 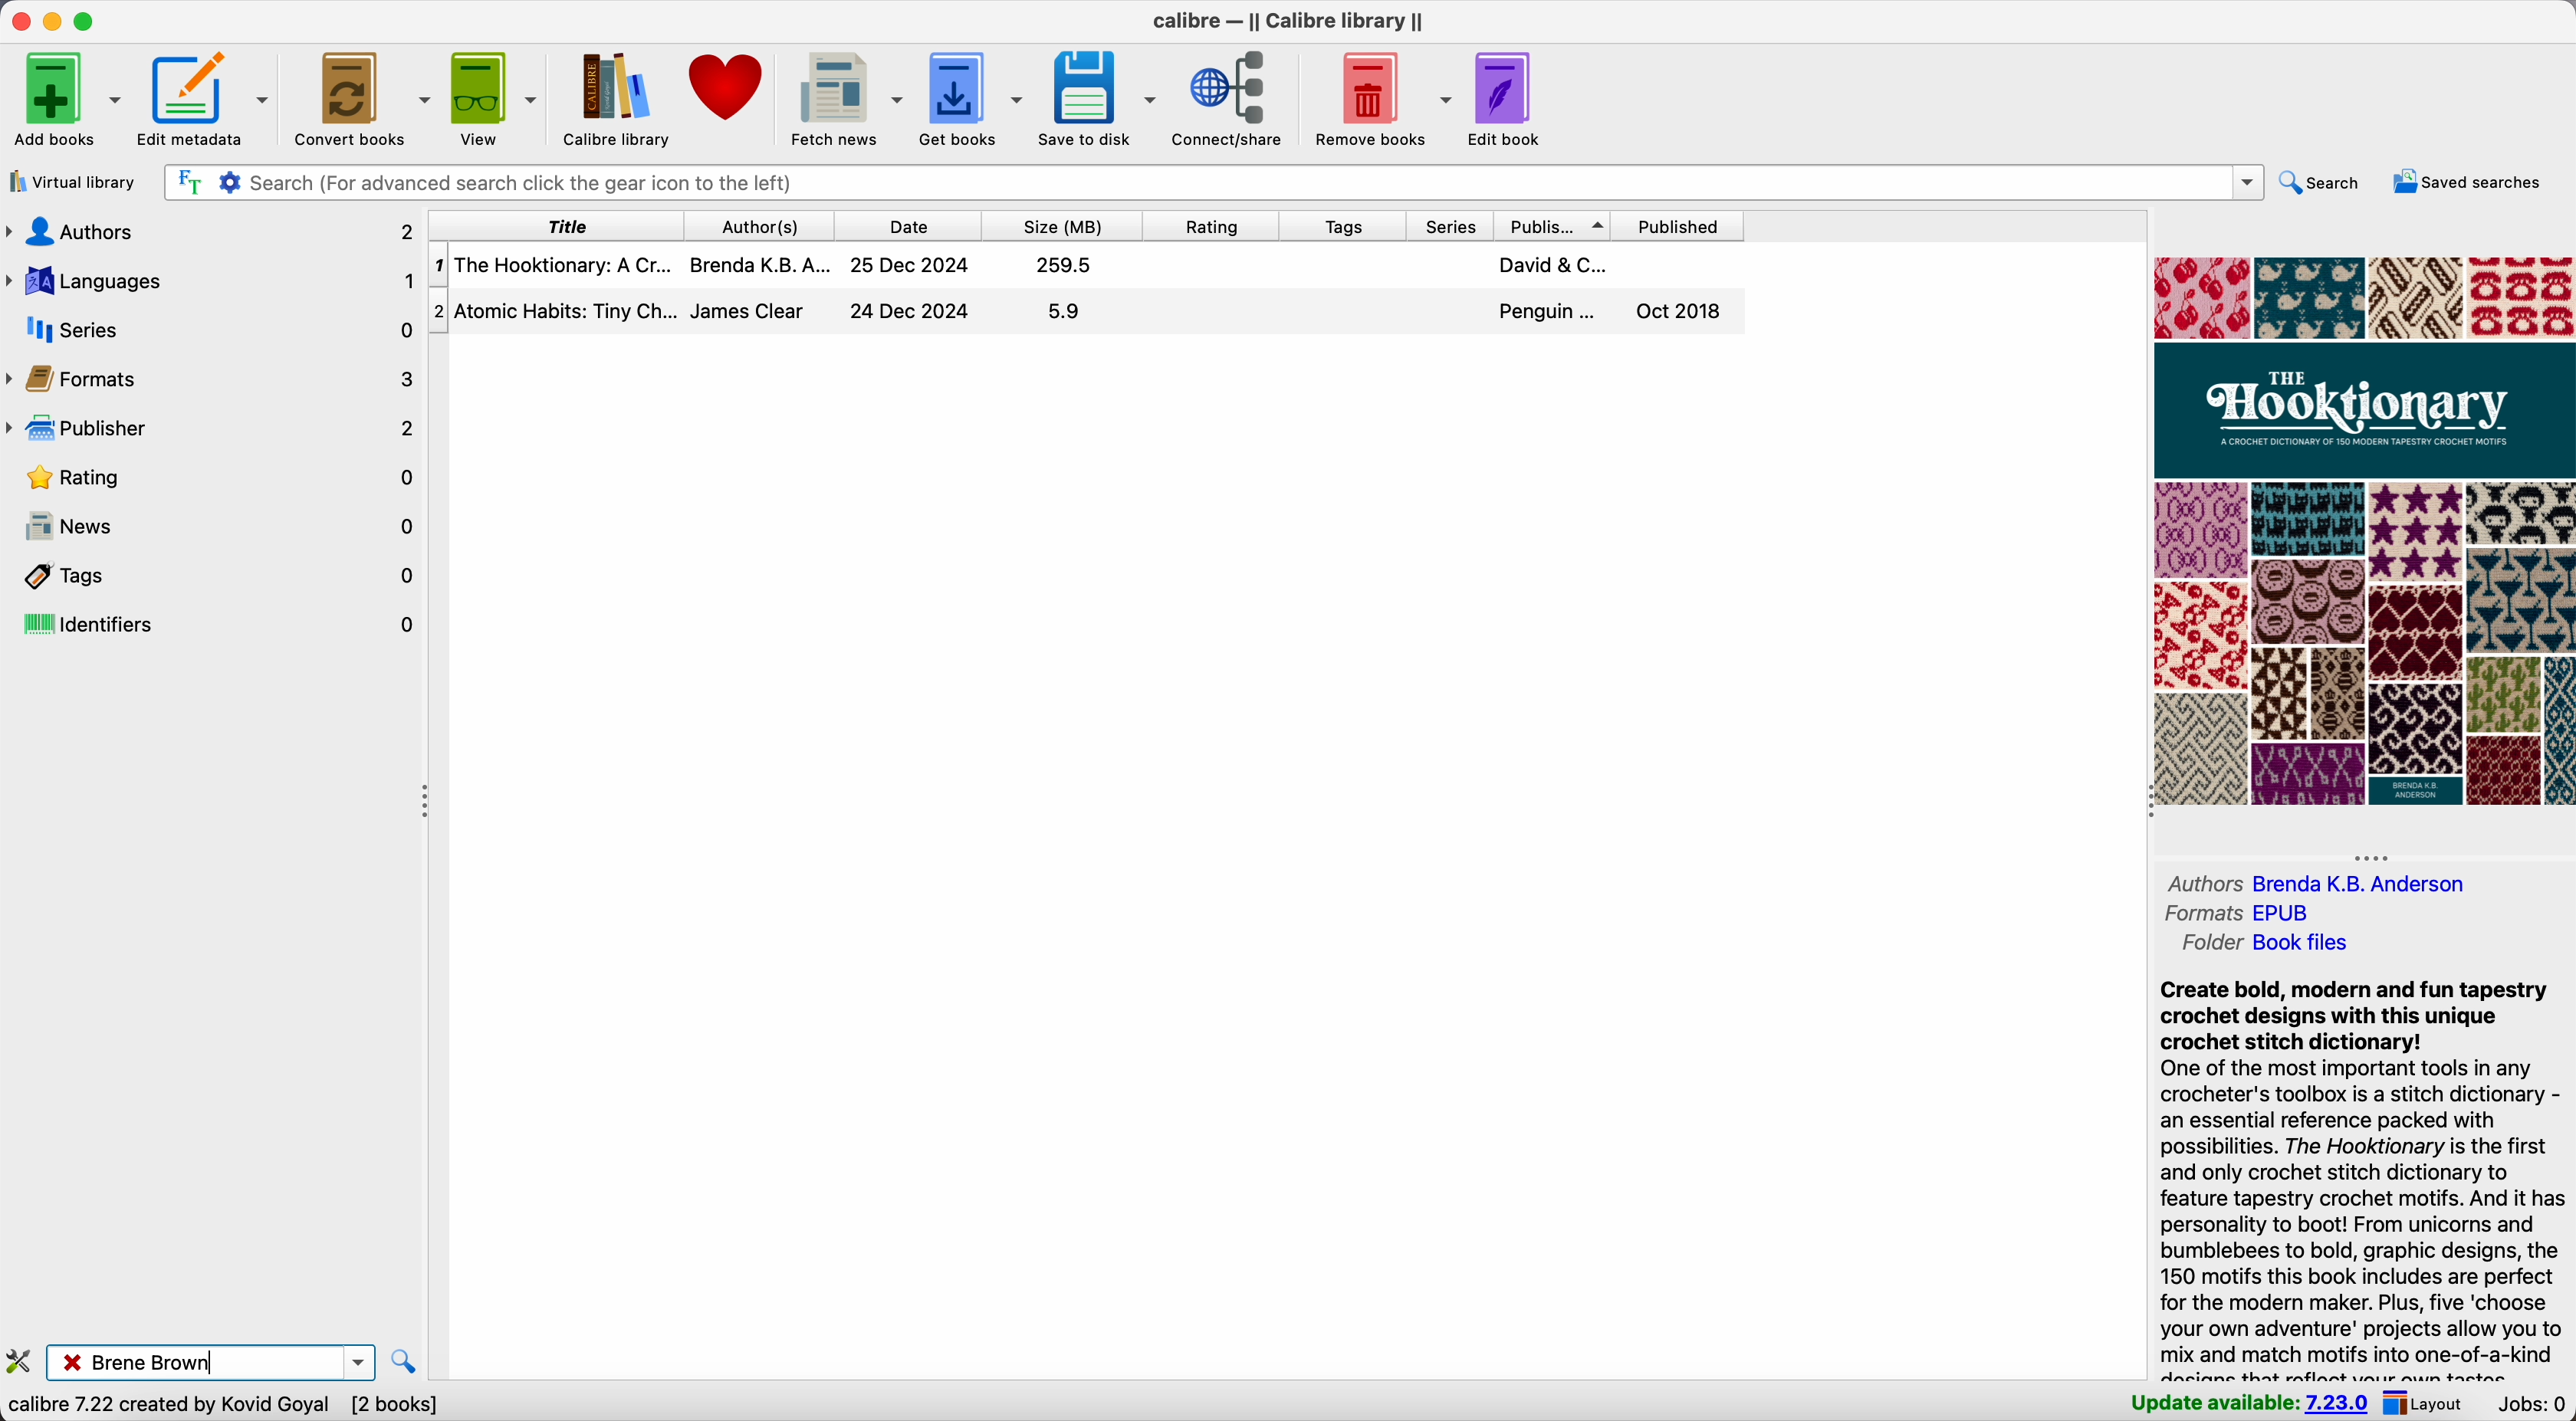 I want to click on series, so click(x=211, y=329).